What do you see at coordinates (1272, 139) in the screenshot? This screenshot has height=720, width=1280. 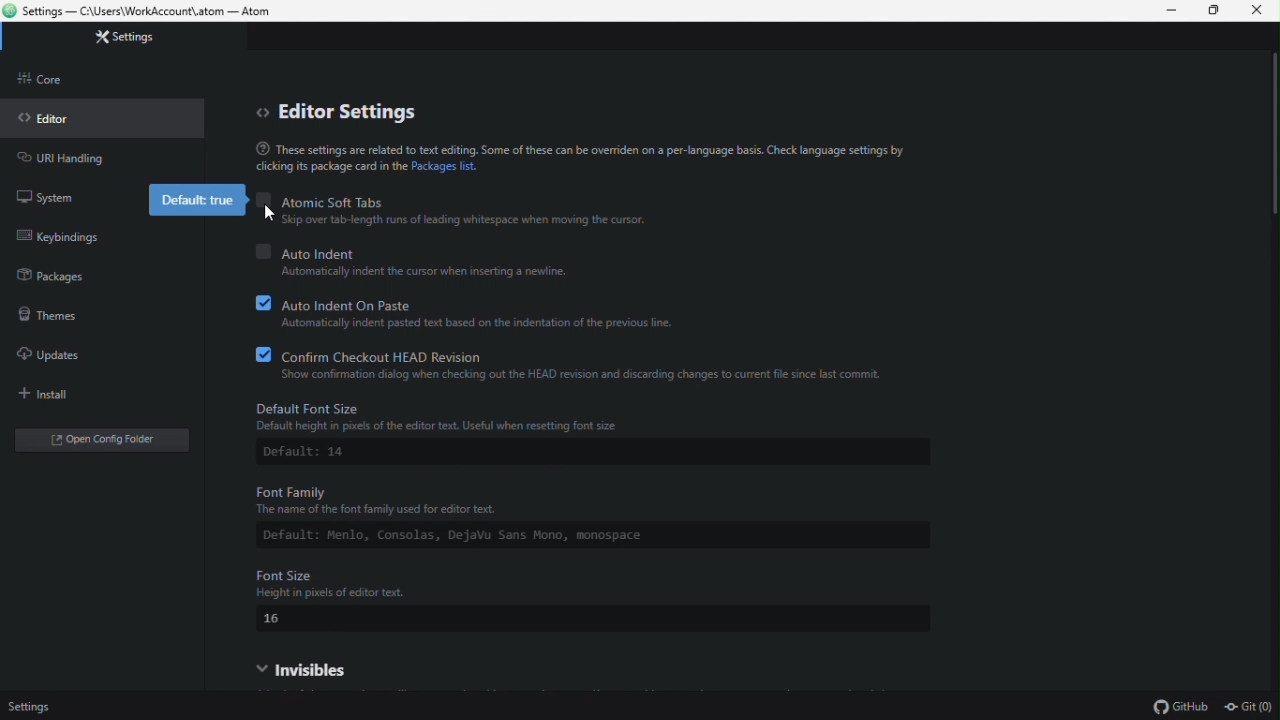 I see `scroll bar` at bounding box center [1272, 139].